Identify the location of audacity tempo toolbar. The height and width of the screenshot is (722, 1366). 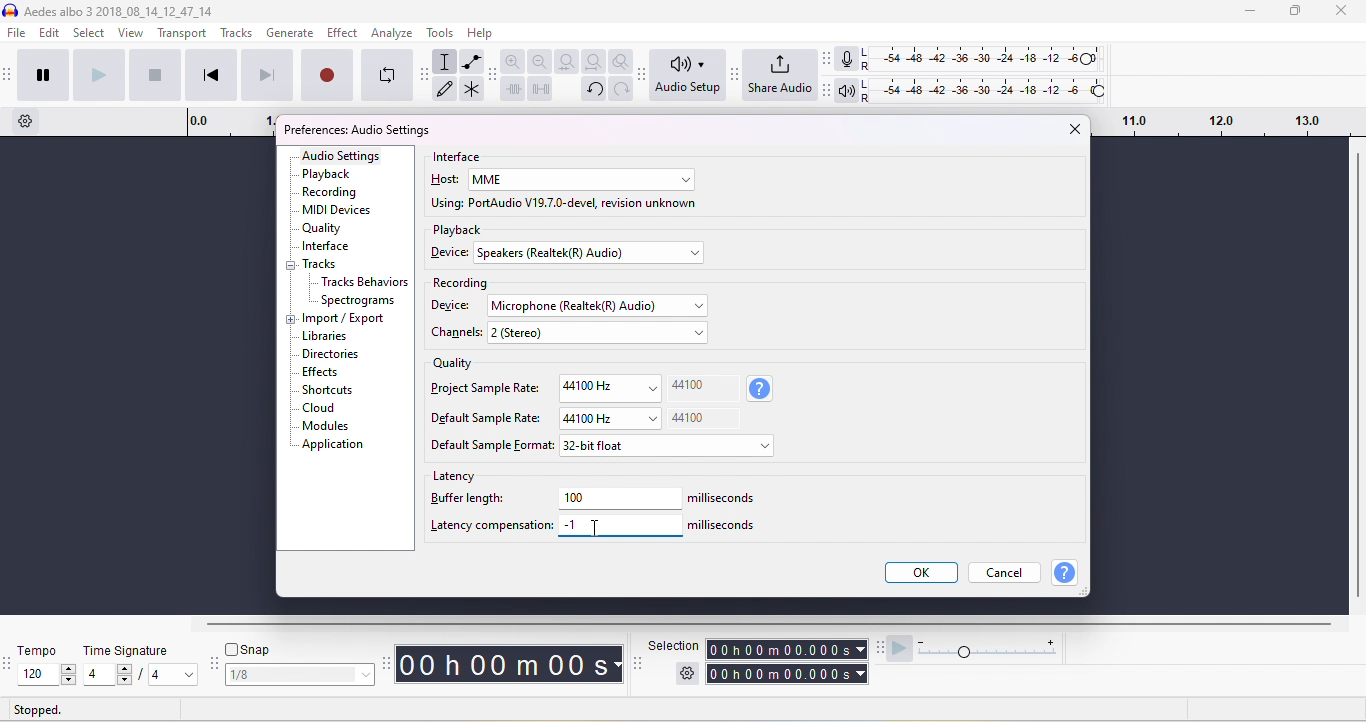
(9, 665).